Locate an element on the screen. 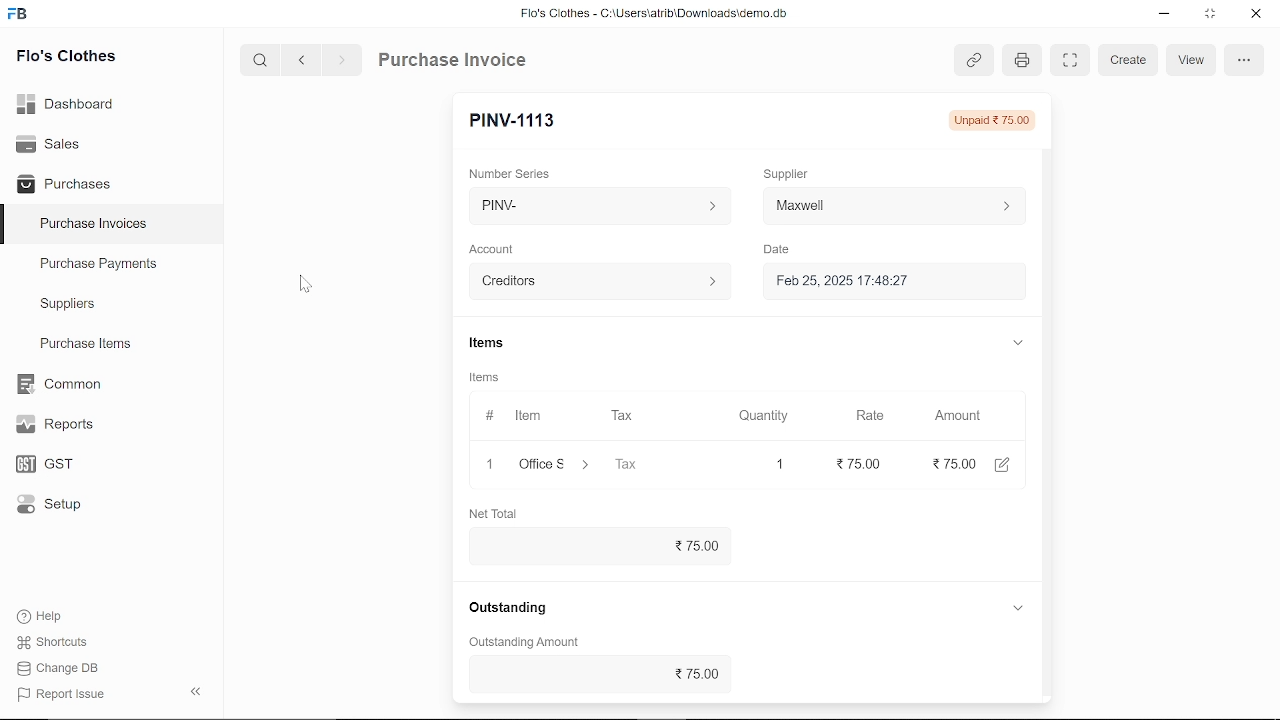  Purchases is located at coordinates (64, 182).